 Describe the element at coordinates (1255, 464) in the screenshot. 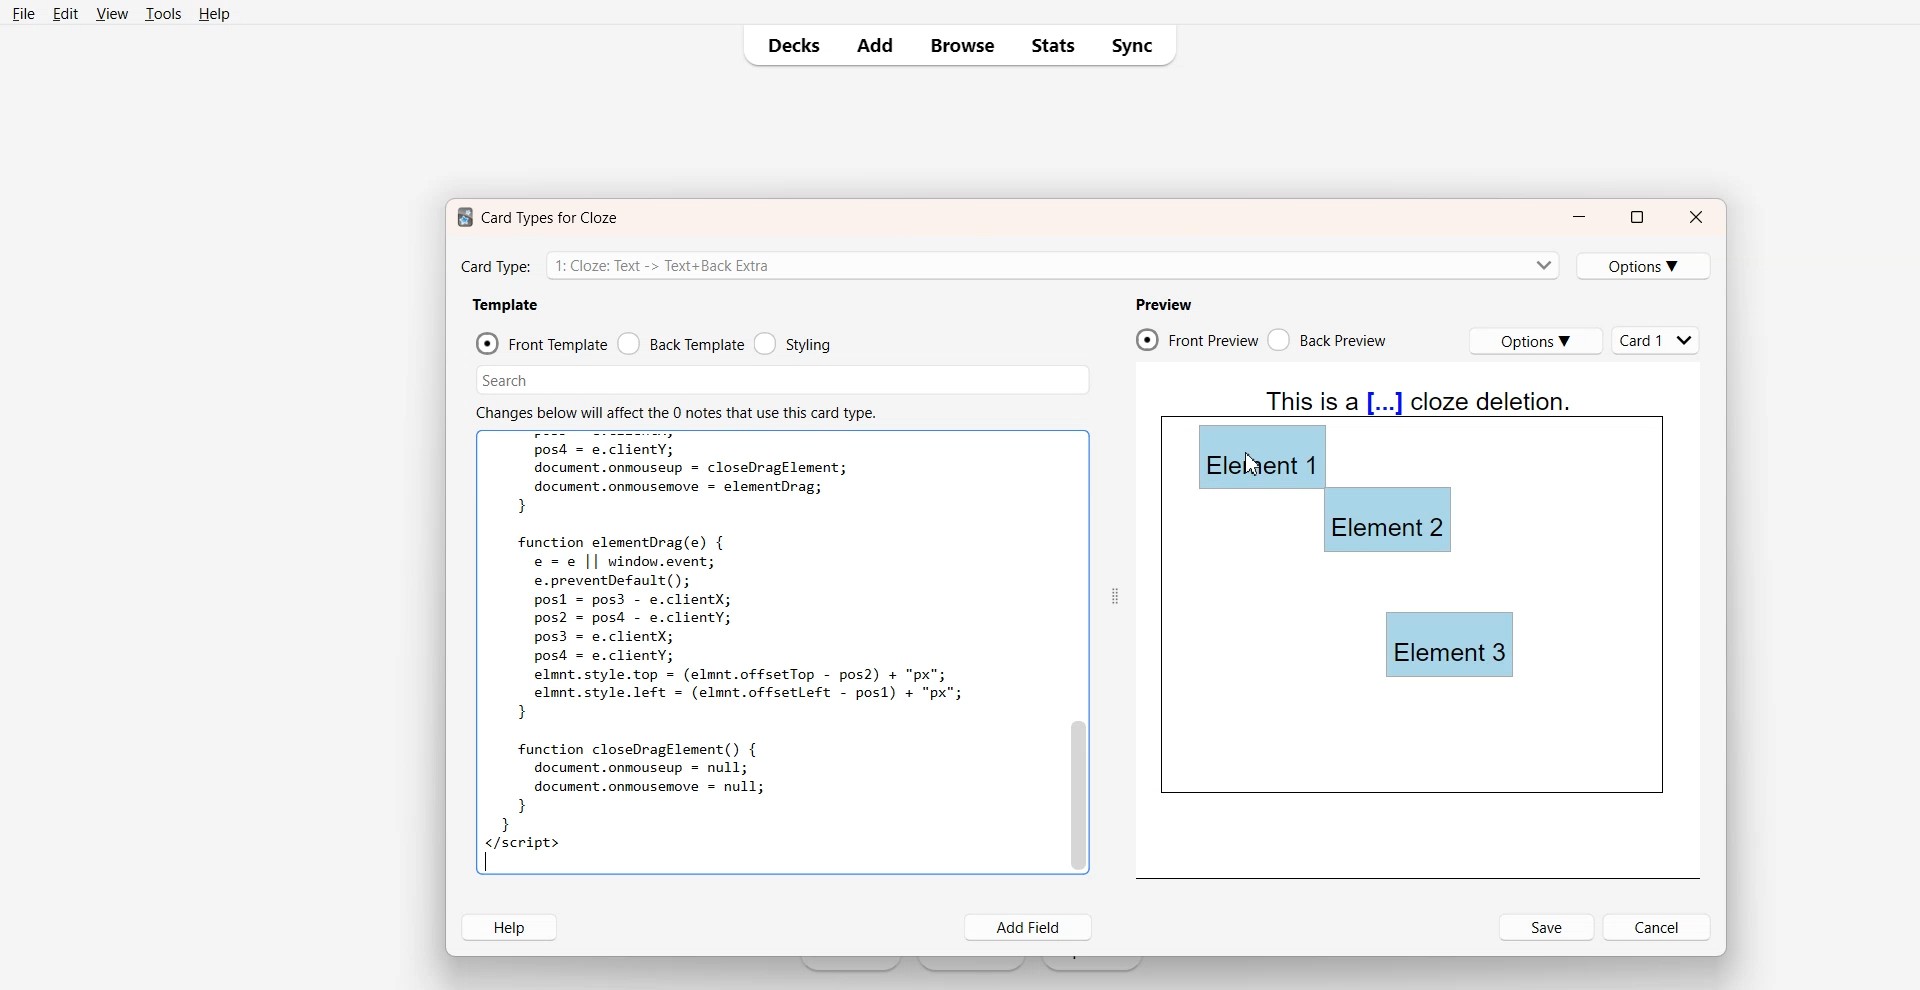

I see `cursor` at that location.